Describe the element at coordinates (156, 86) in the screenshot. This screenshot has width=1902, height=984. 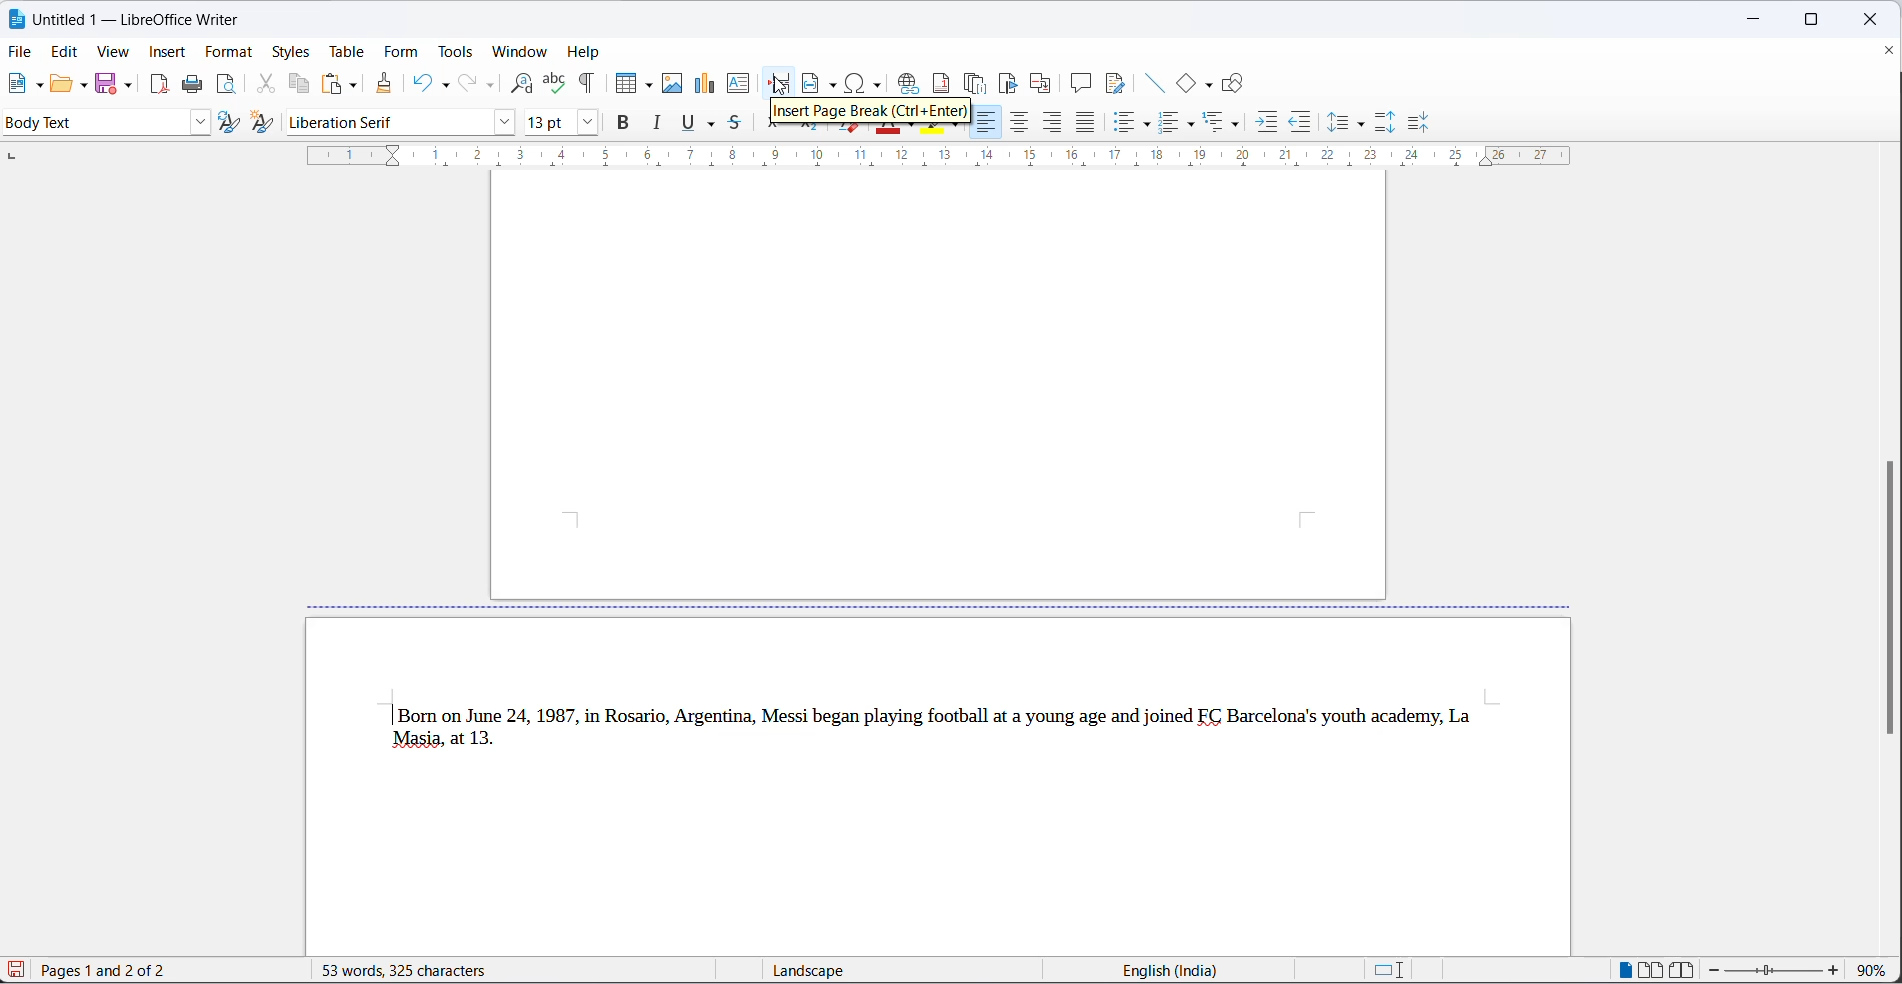
I see `export as pdf` at that location.